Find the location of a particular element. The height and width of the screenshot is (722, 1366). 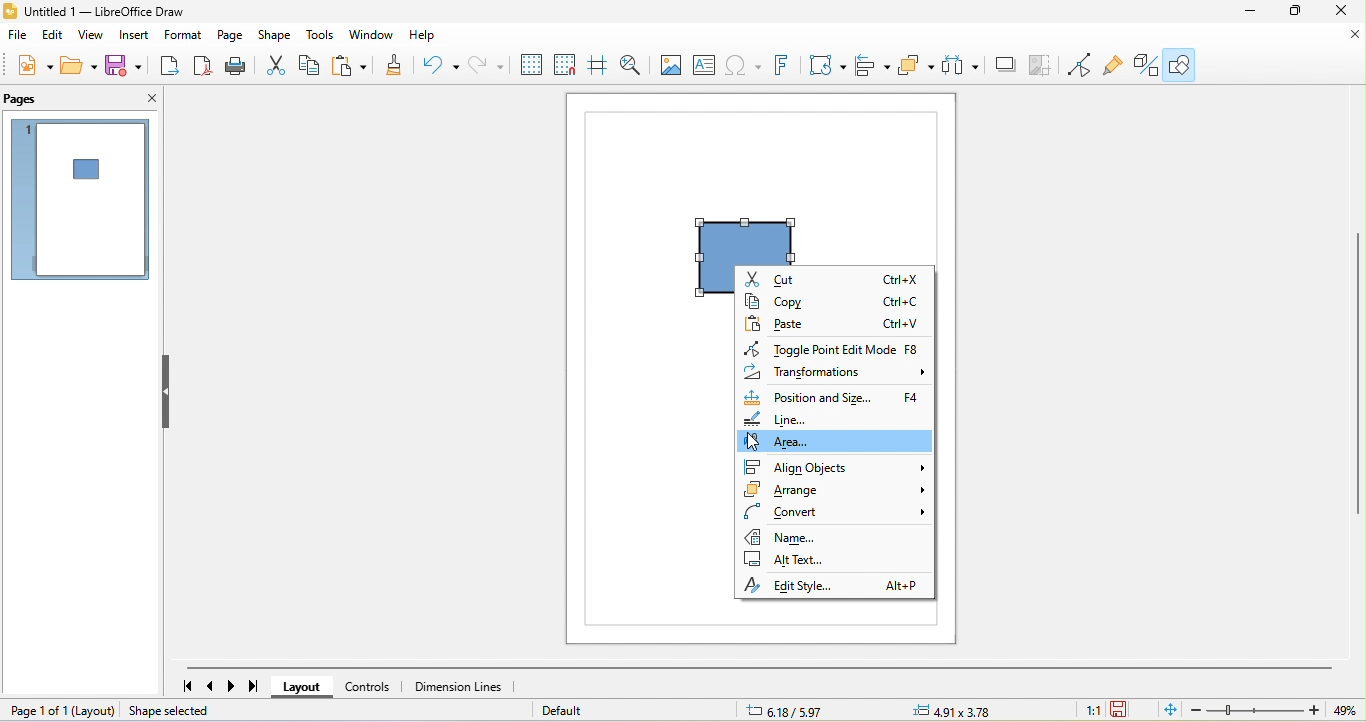

image is located at coordinates (670, 64).